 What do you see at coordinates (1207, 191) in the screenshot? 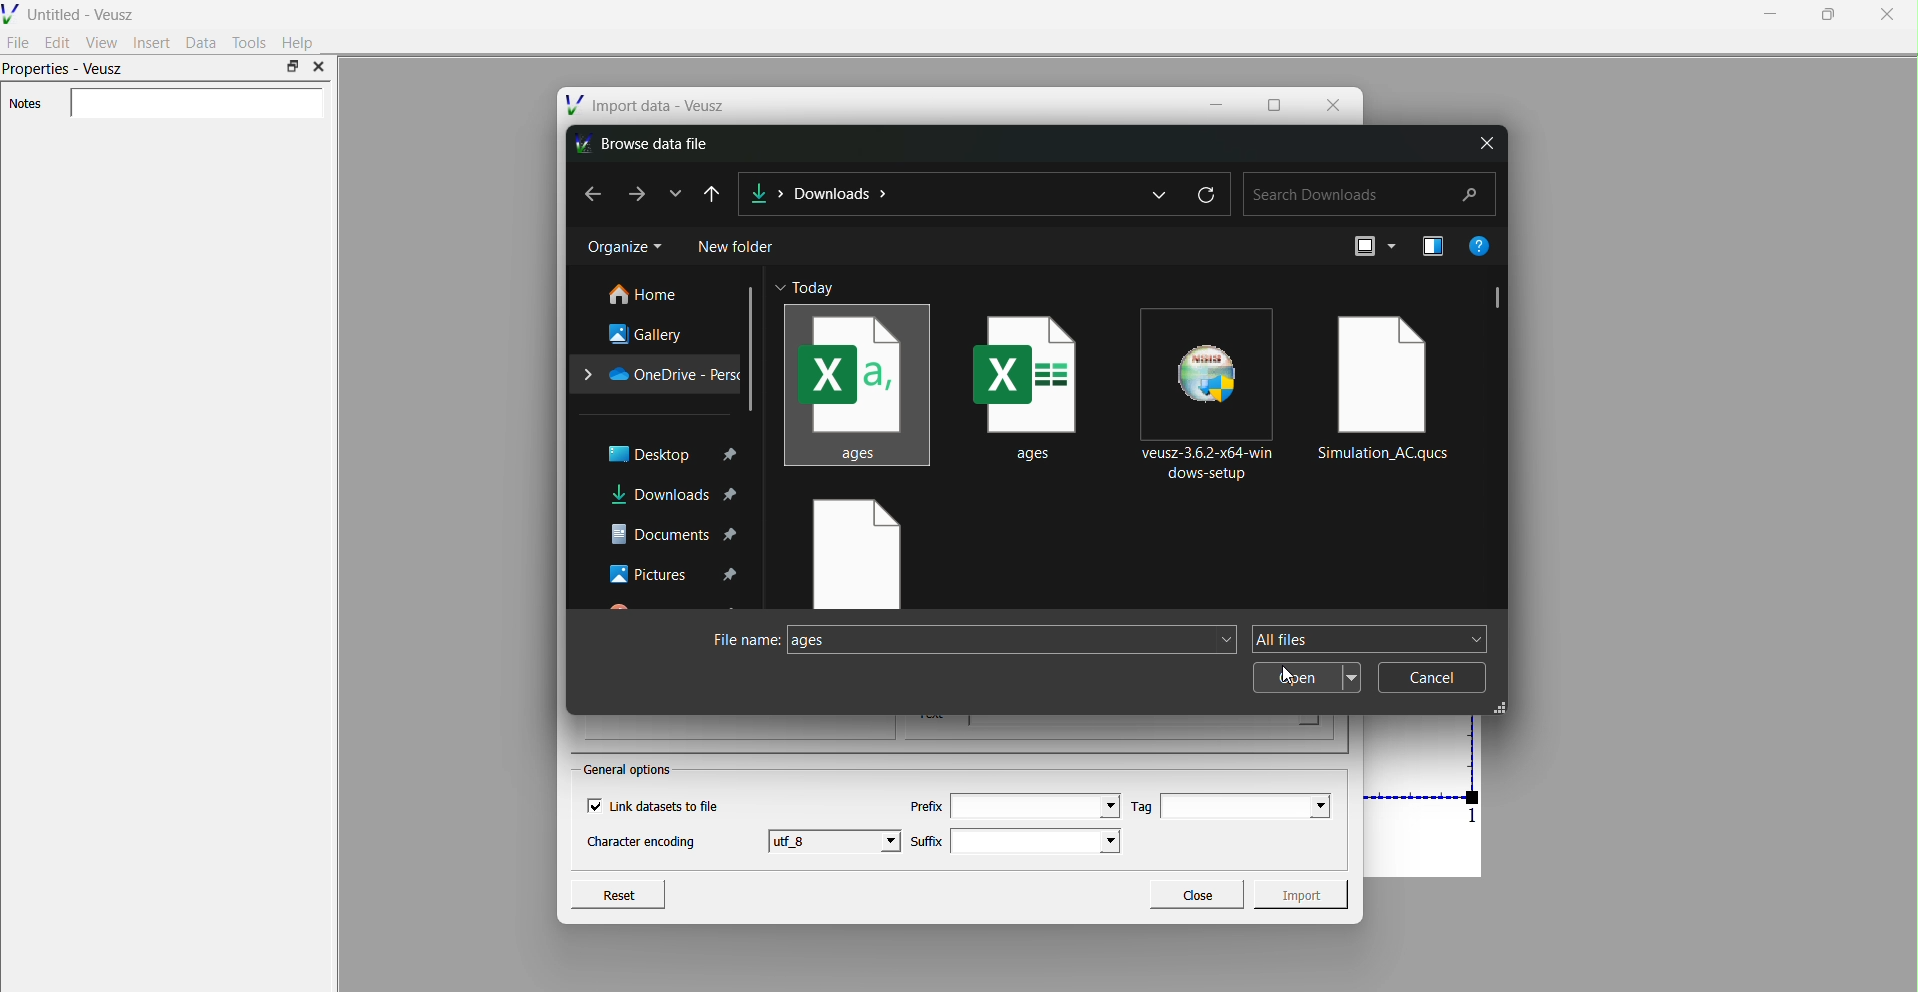
I see `refresh` at bounding box center [1207, 191].